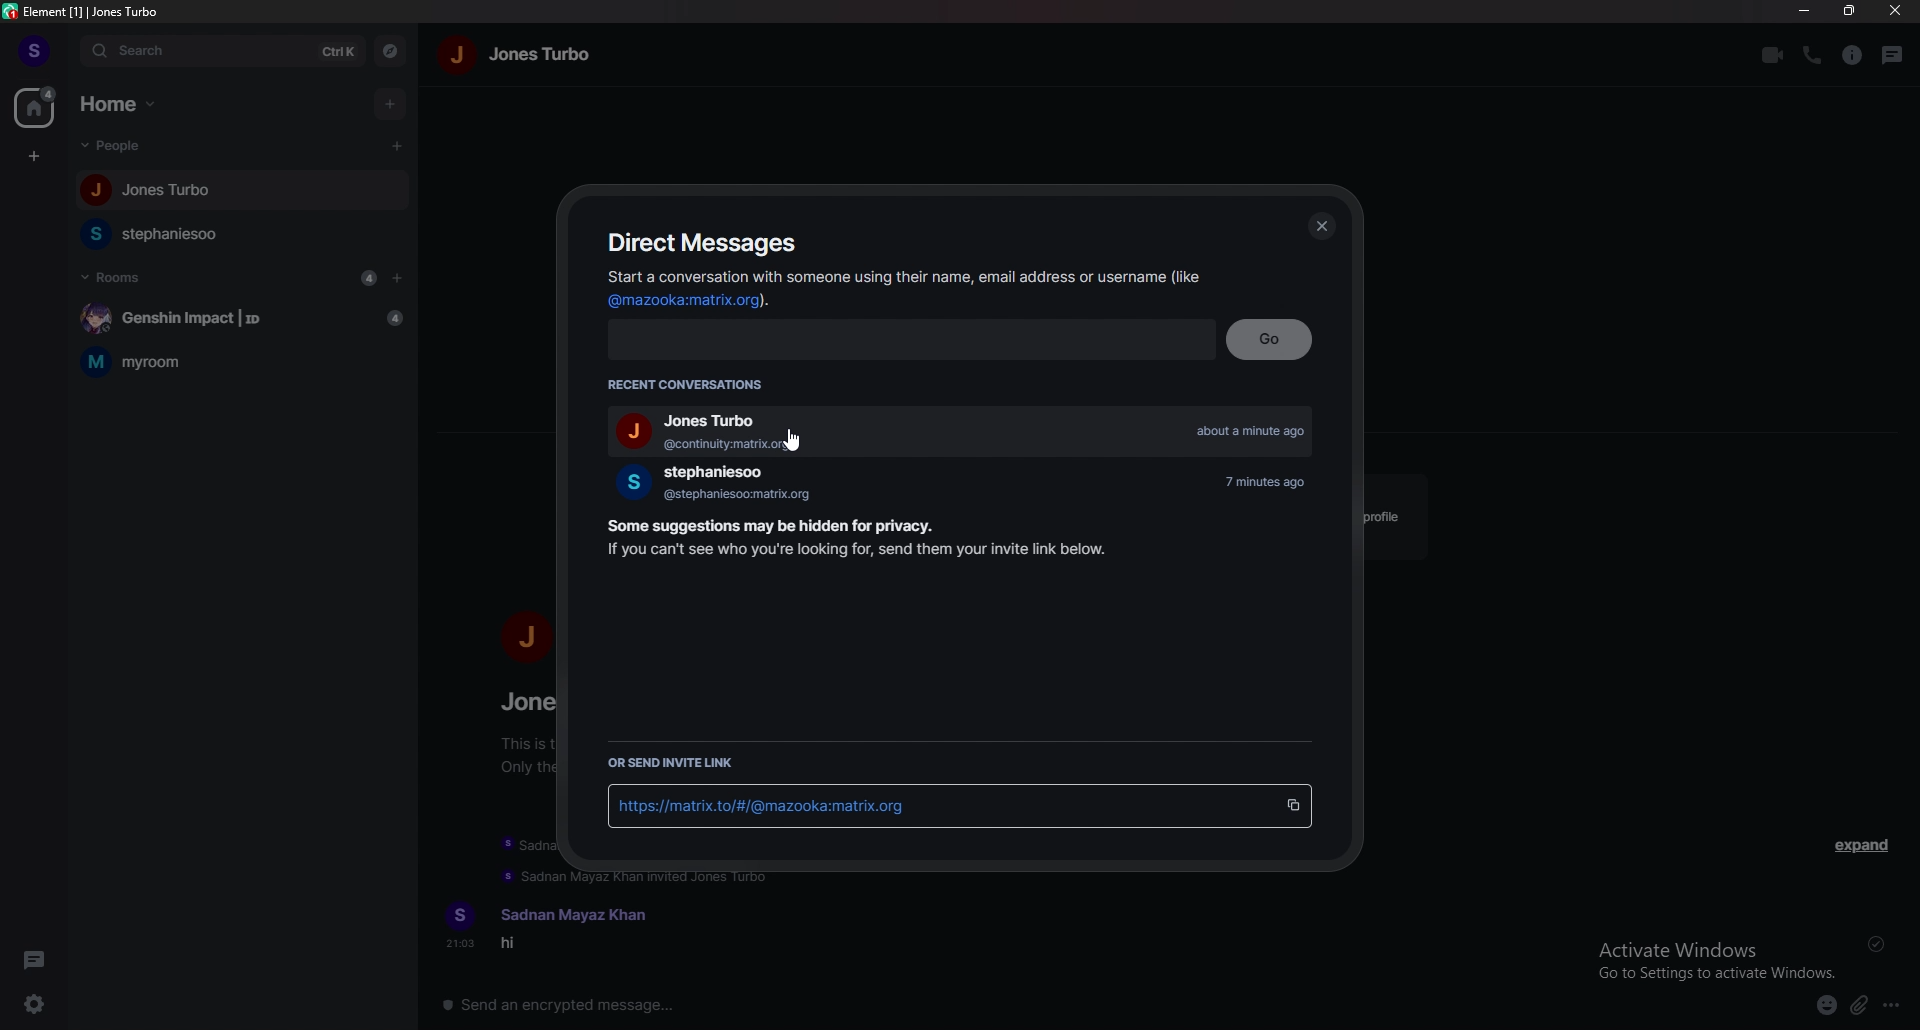 This screenshot has height=1030, width=1920. Describe the element at coordinates (453, 947) in the screenshot. I see `21:03` at that location.